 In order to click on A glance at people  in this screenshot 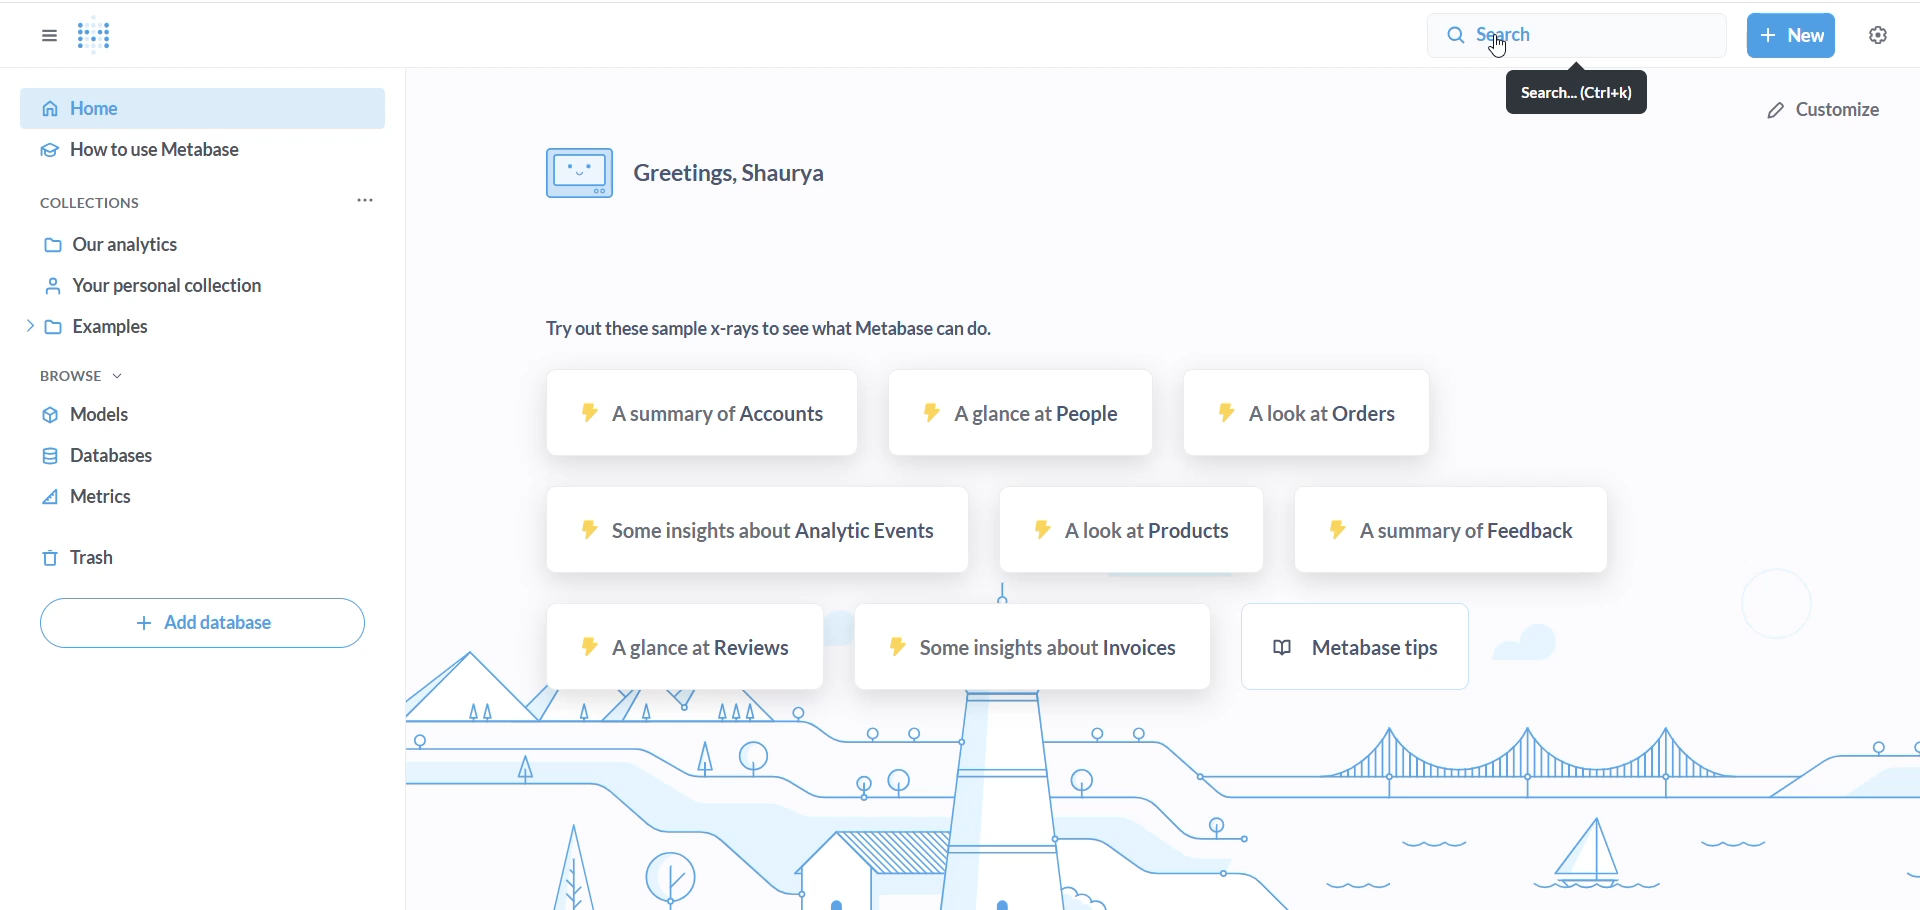, I will do `click(1019, 421)`.